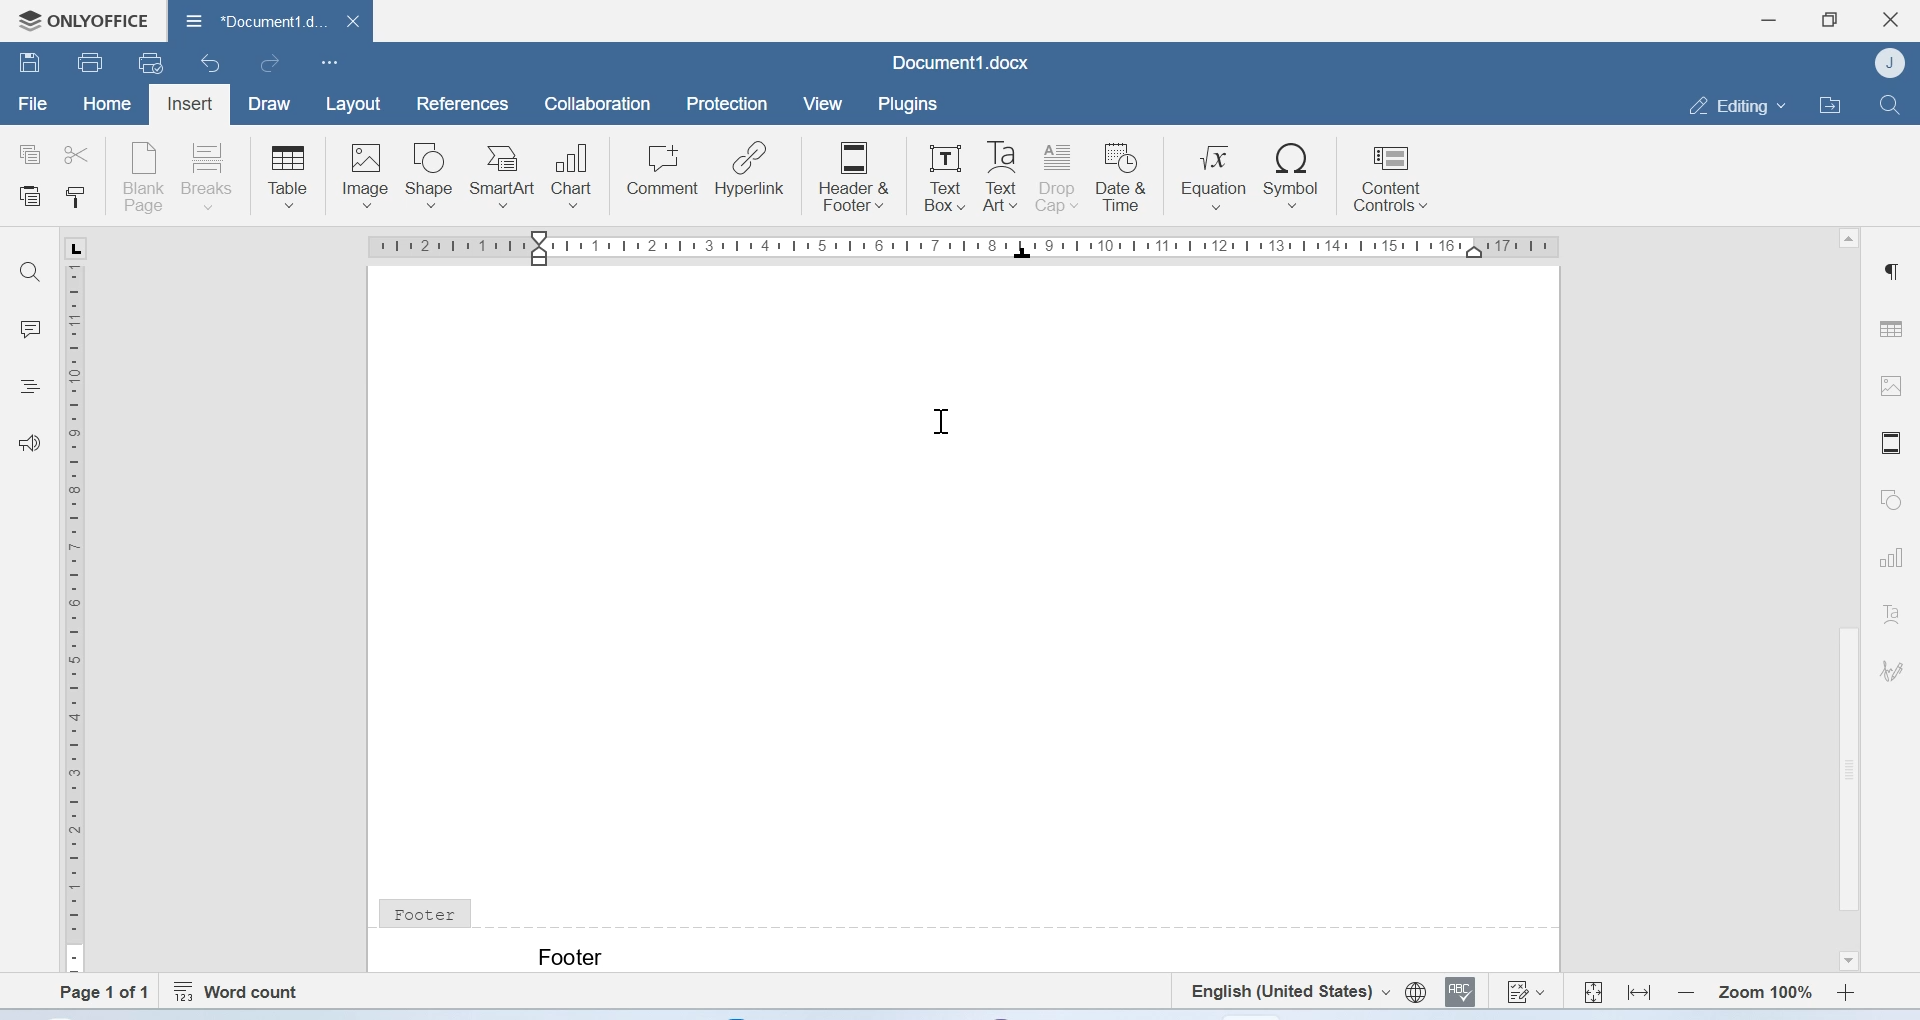 This screenshot has width=1920, height=1020. Describe the element at coordinates (729, 105) in the screenshot. I see `Protection` at that location.